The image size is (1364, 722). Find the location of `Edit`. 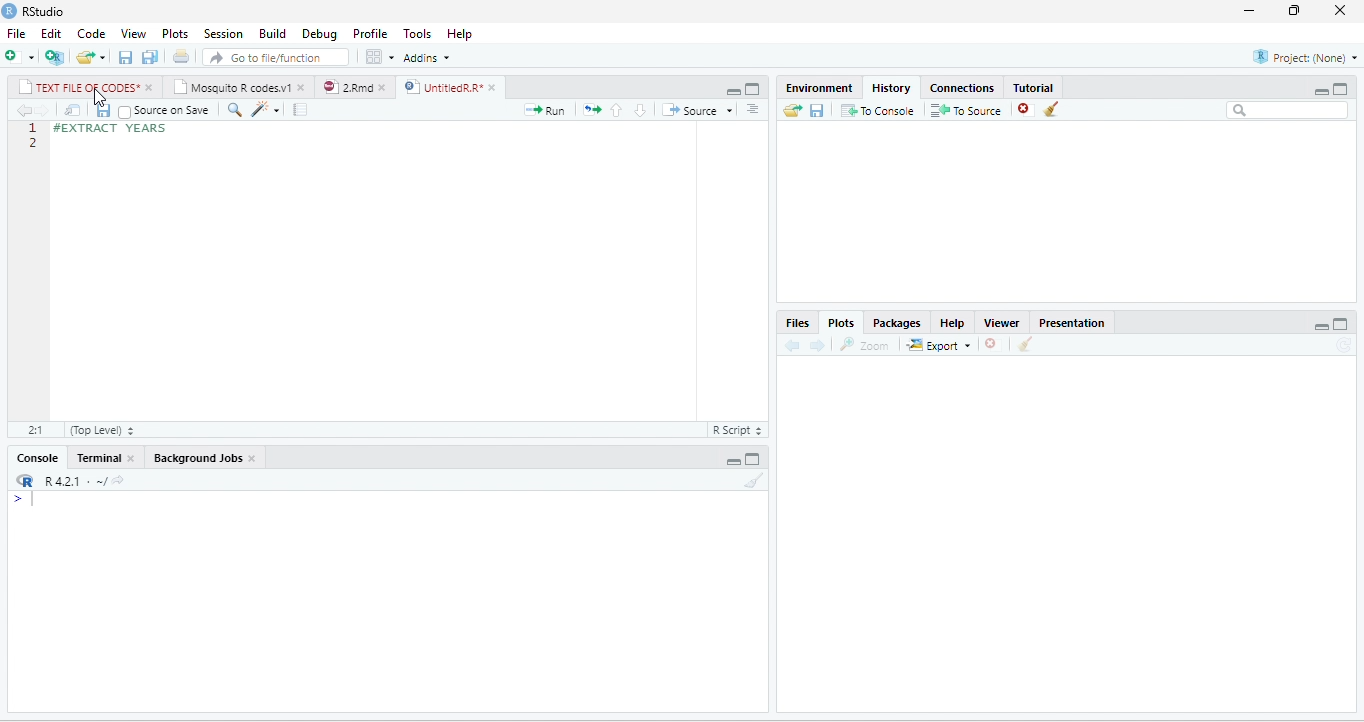

Edit is located at coordinates (51, 34).